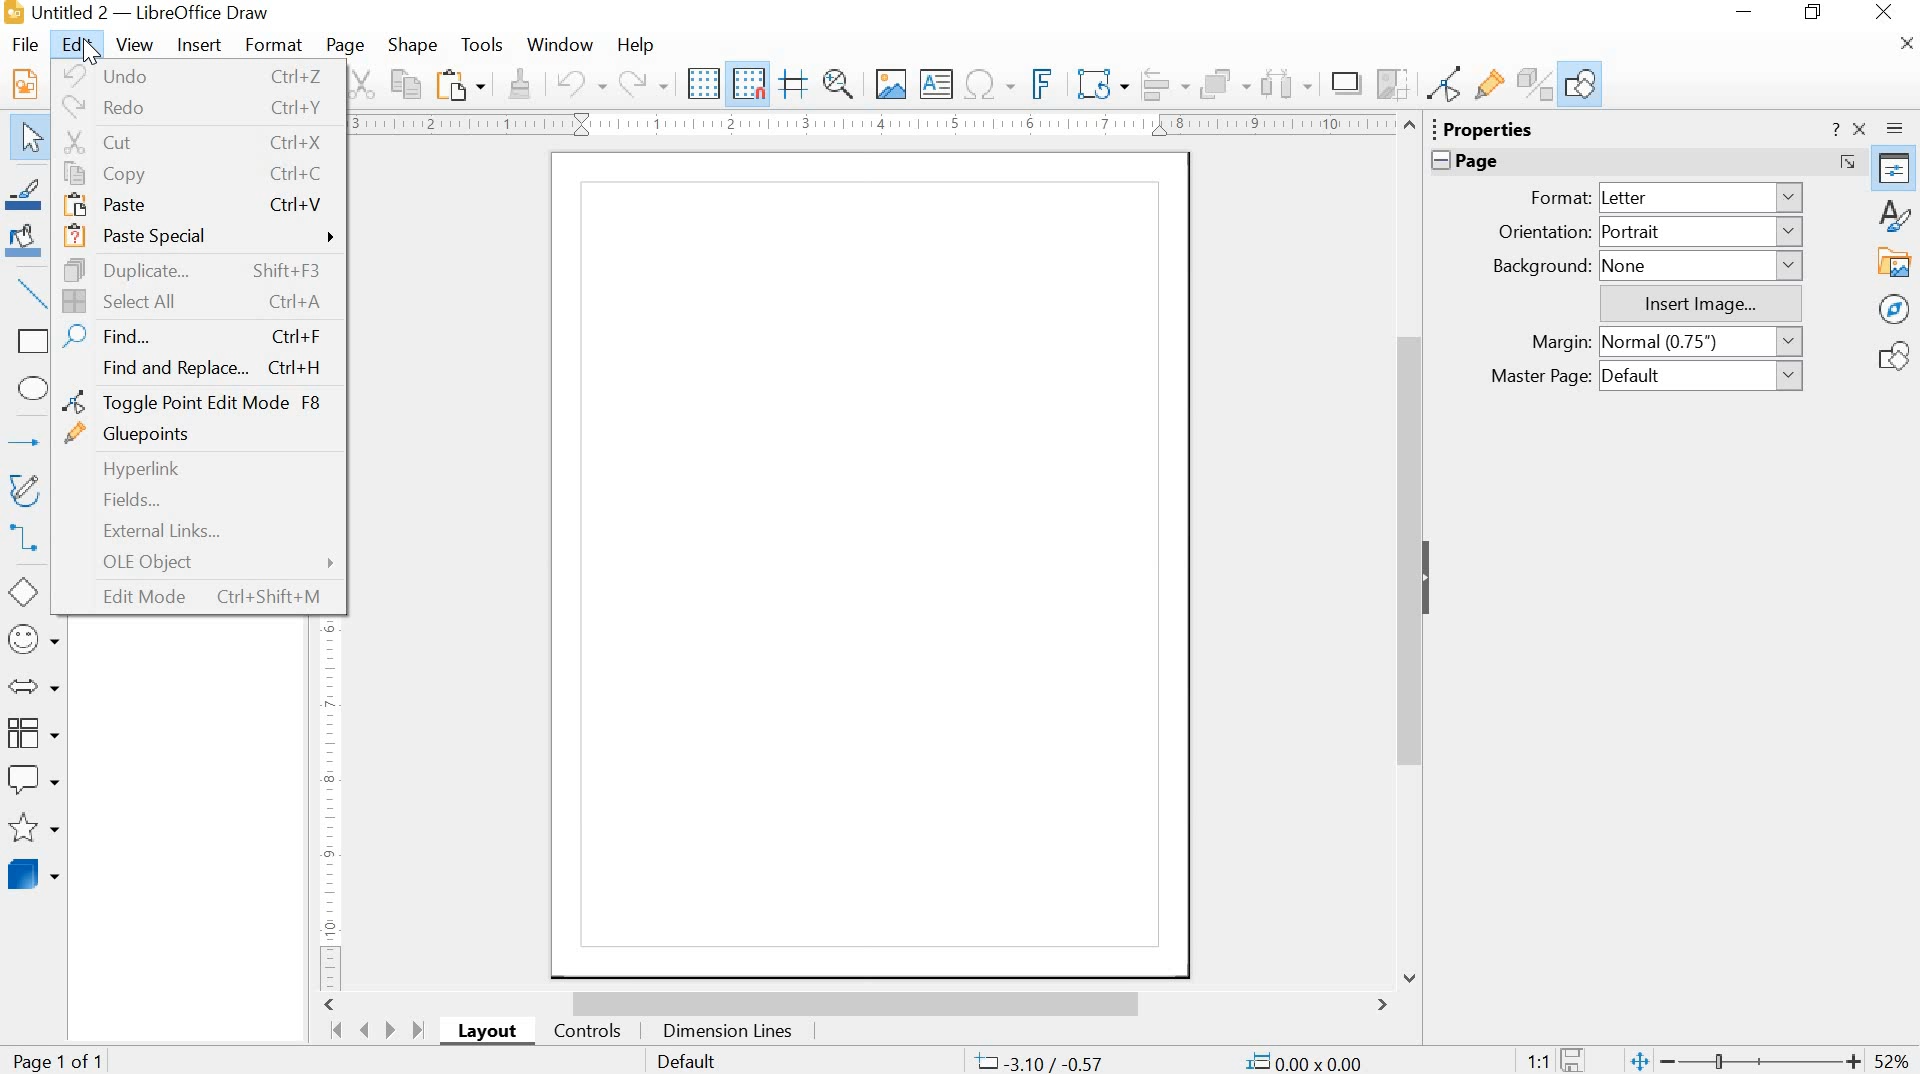 The width and height of the screenshot is (1920, 1074). I want to click on Margin, so click(1561, 341).